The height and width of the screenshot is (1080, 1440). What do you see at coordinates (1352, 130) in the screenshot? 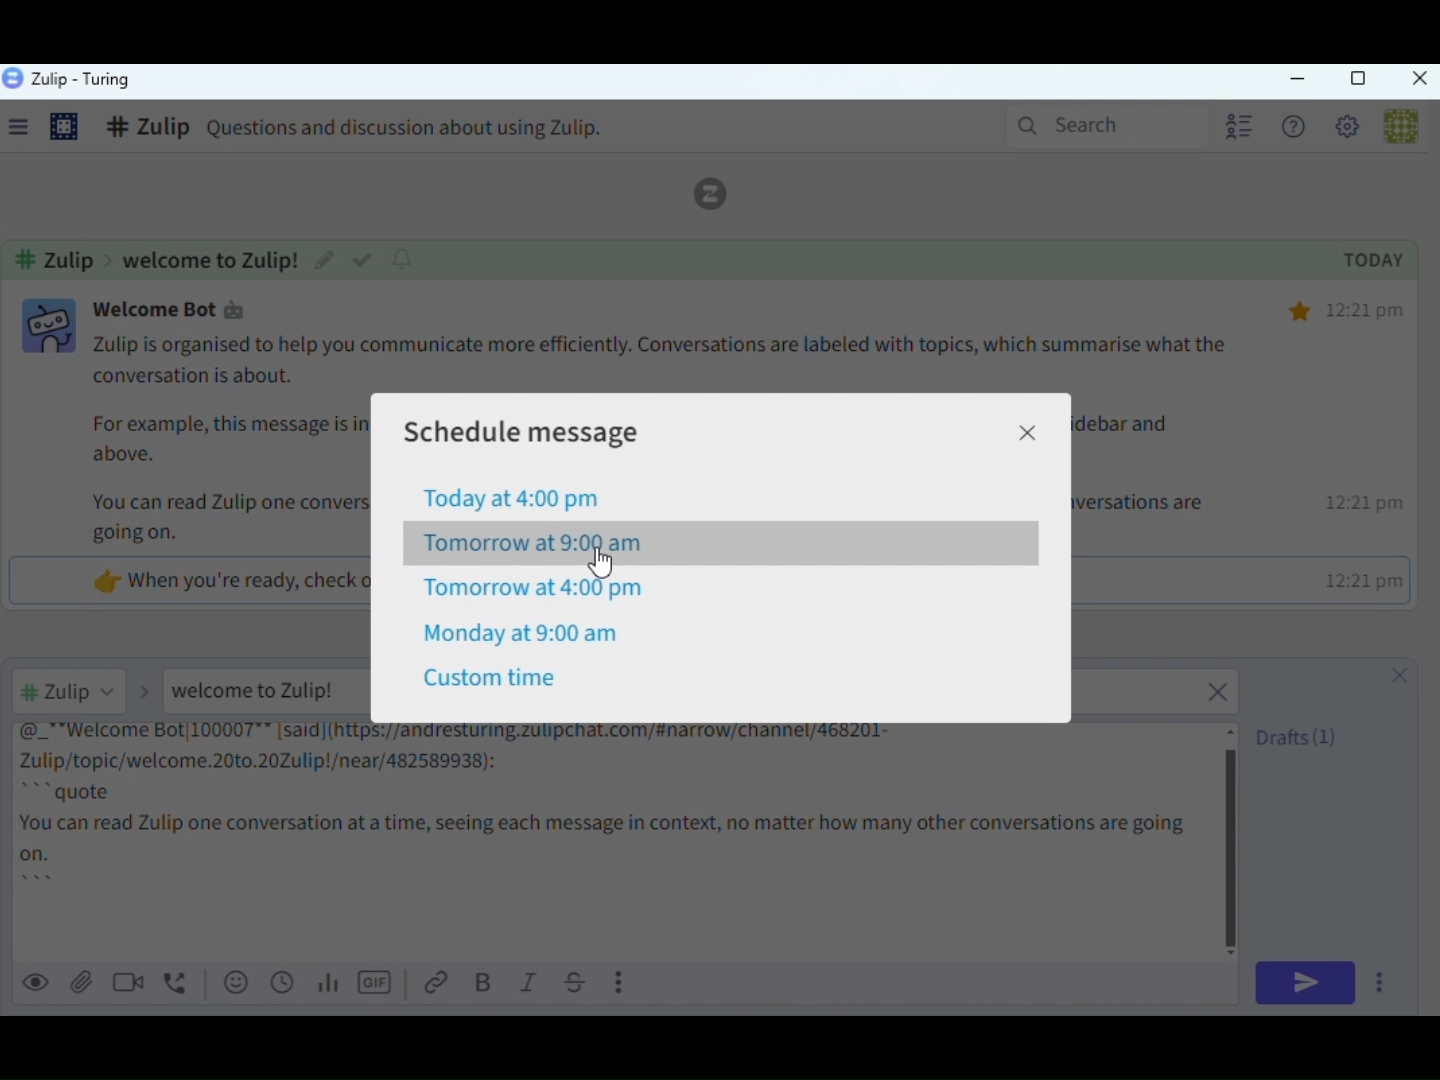
I see `Settings` at bounding box center [1352, 130].